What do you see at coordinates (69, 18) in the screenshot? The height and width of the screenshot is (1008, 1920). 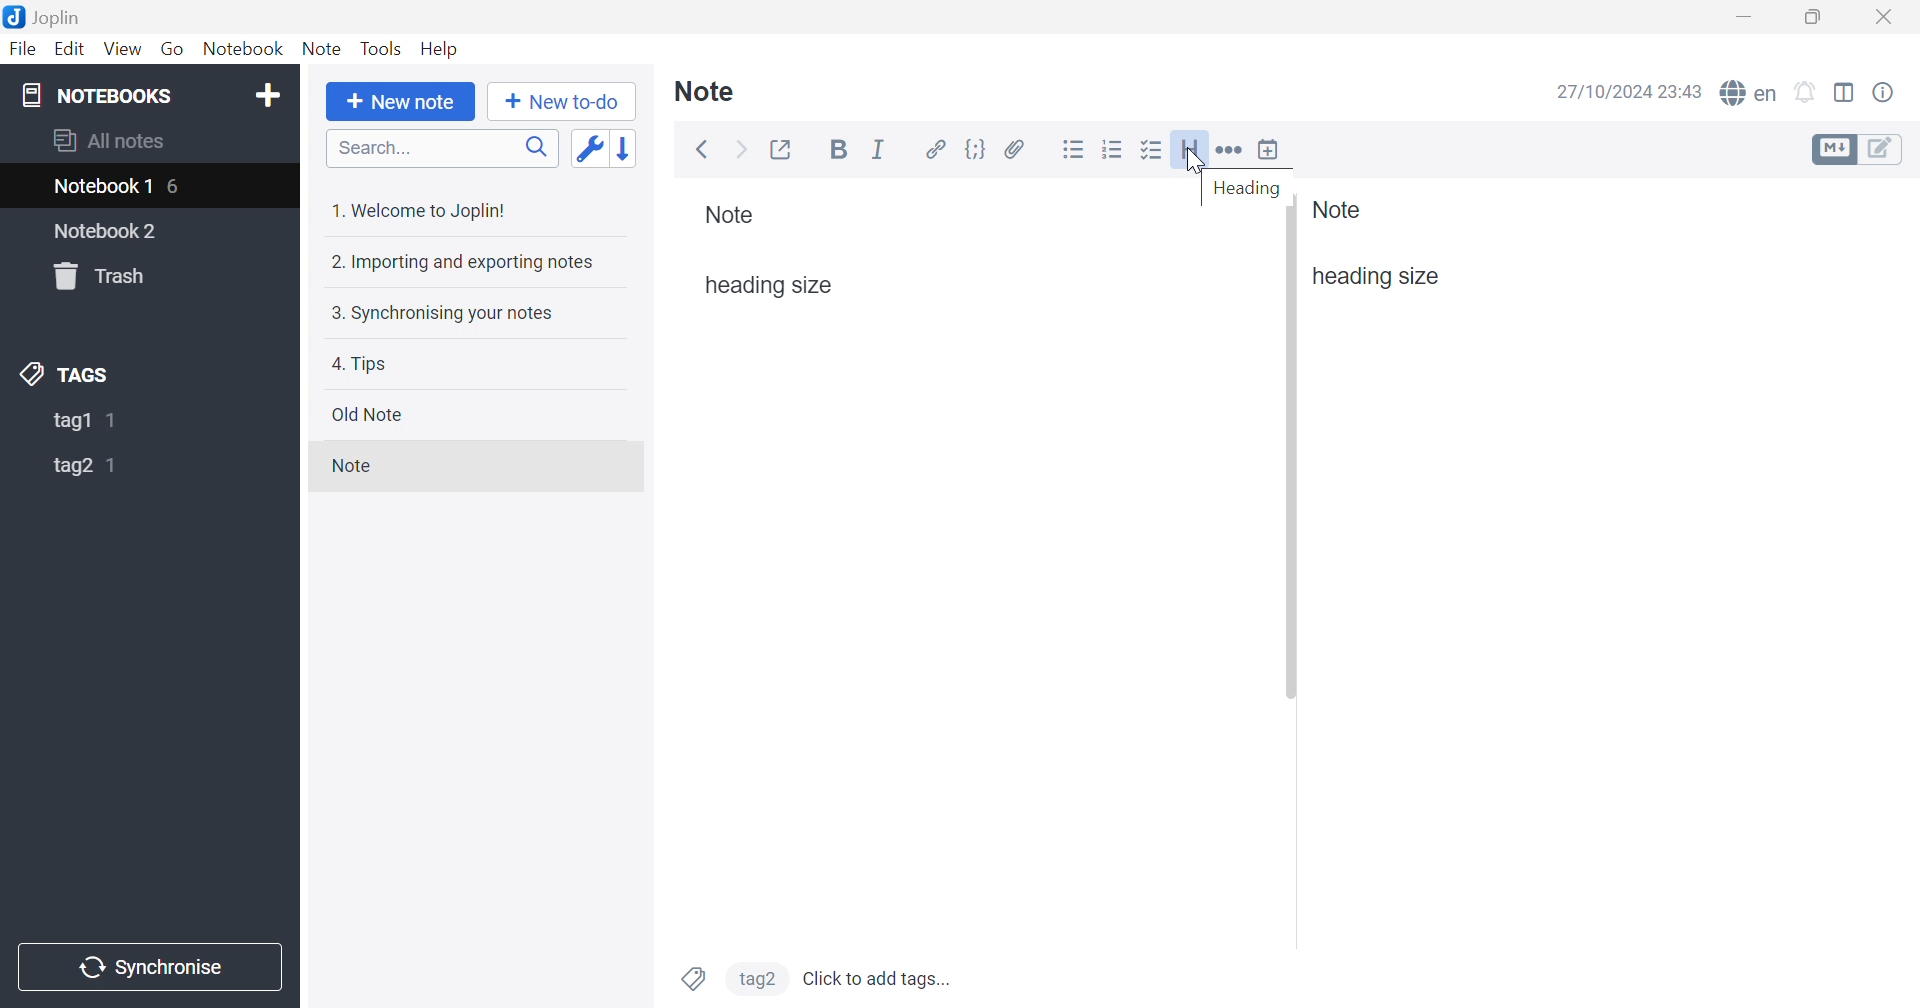 I see `jolplin ` at bounding box center [69, 18].